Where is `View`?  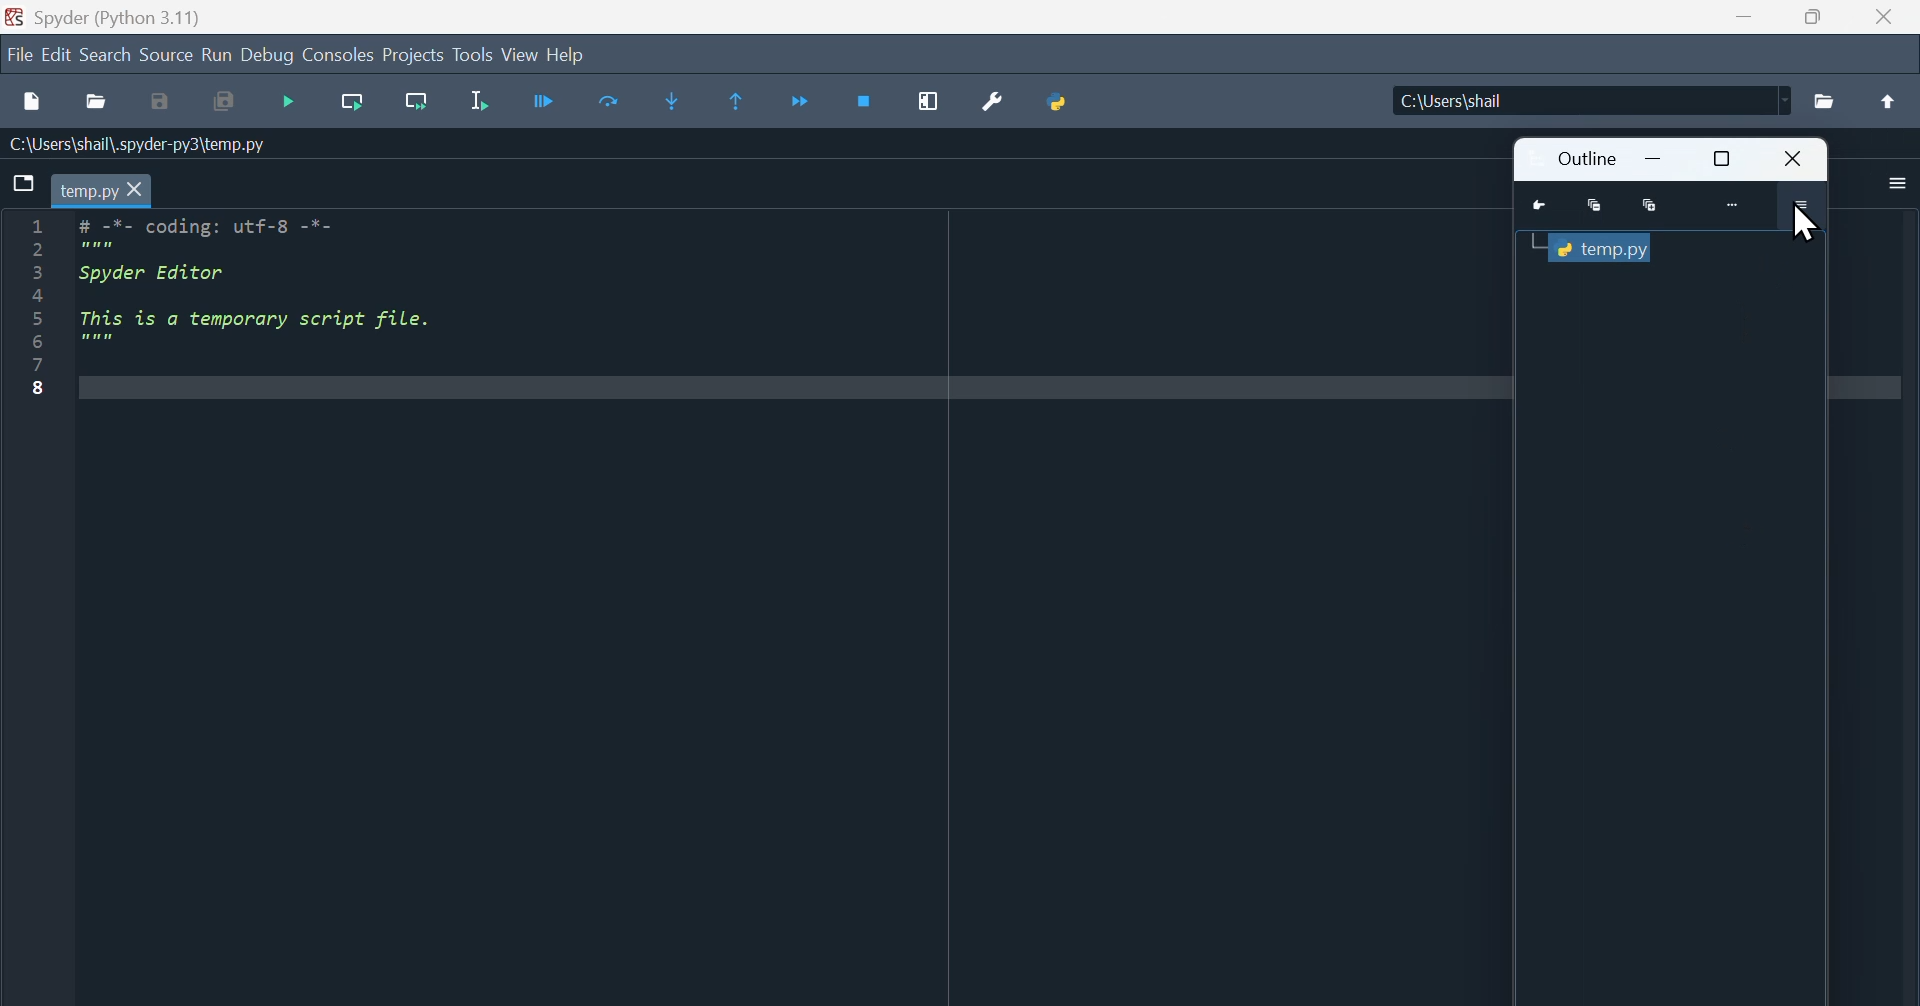
View is located at coordinates (522, 53).